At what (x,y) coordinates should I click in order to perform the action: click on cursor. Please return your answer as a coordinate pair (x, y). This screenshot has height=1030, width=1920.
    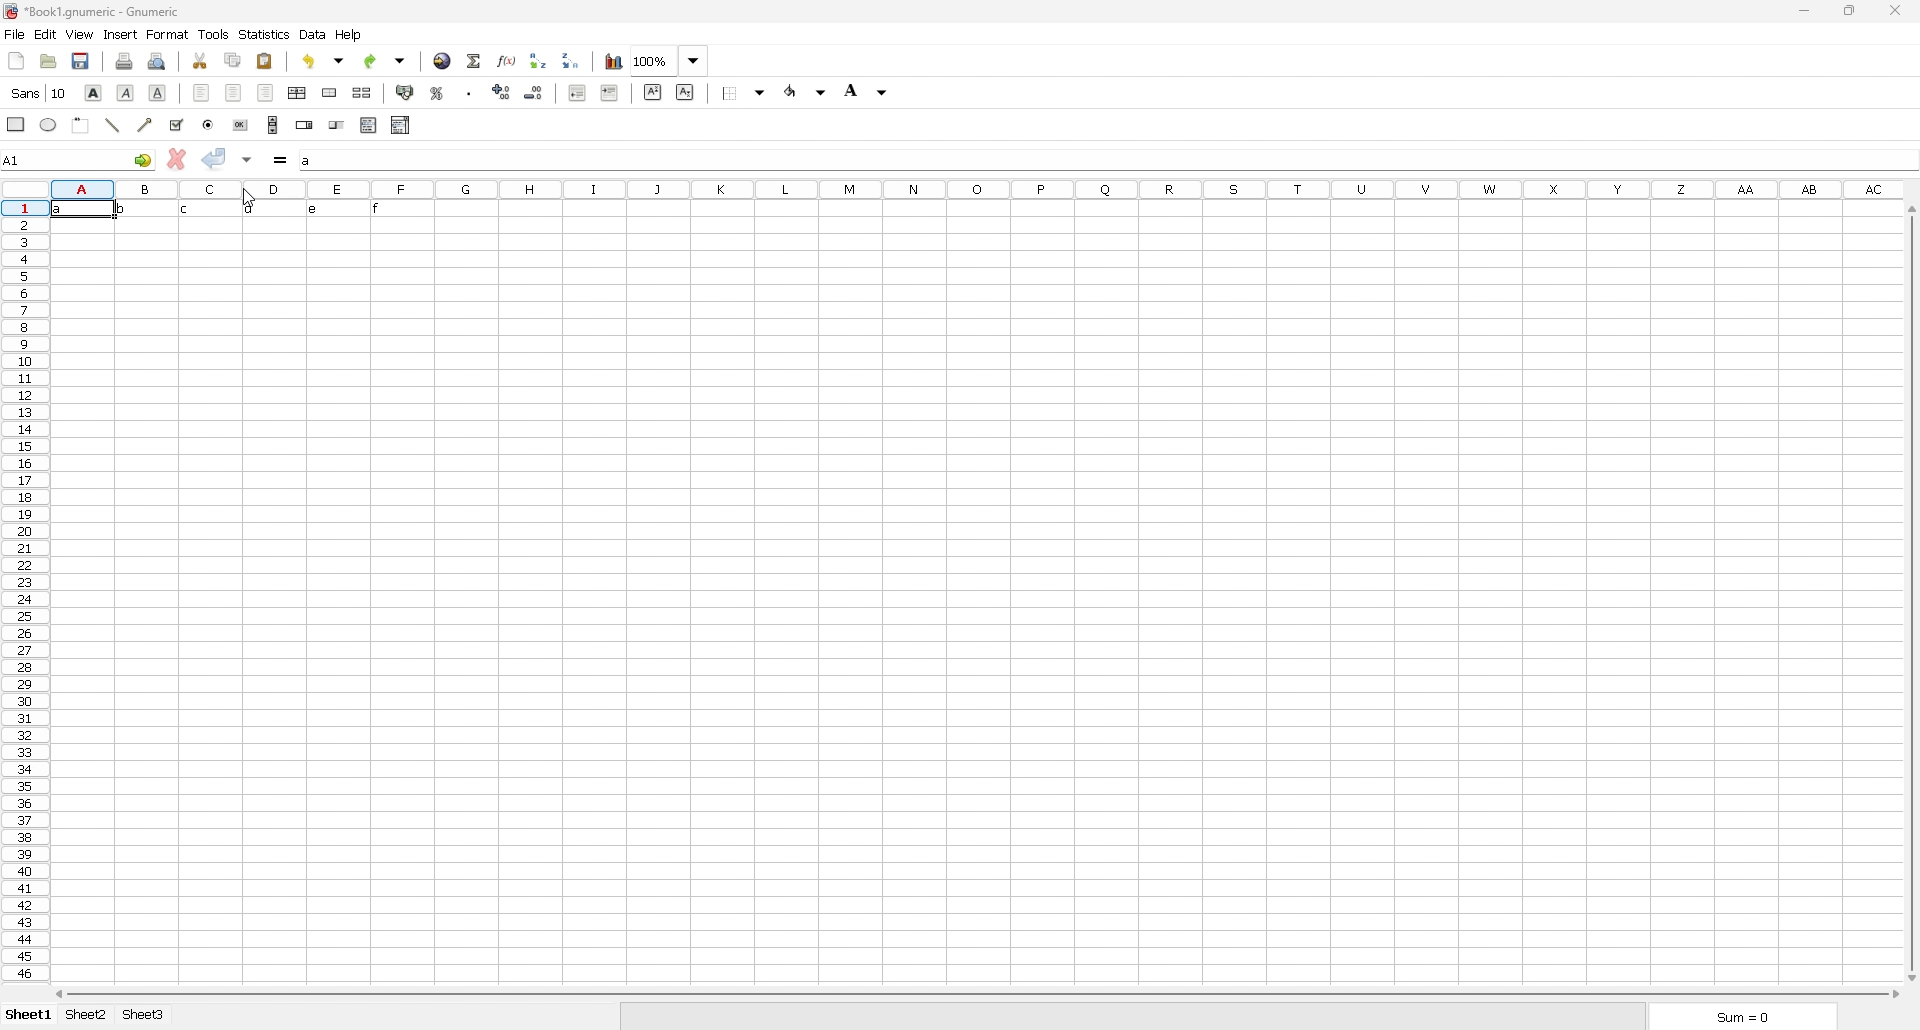
    Looking at the image, I should click on (244, 196).